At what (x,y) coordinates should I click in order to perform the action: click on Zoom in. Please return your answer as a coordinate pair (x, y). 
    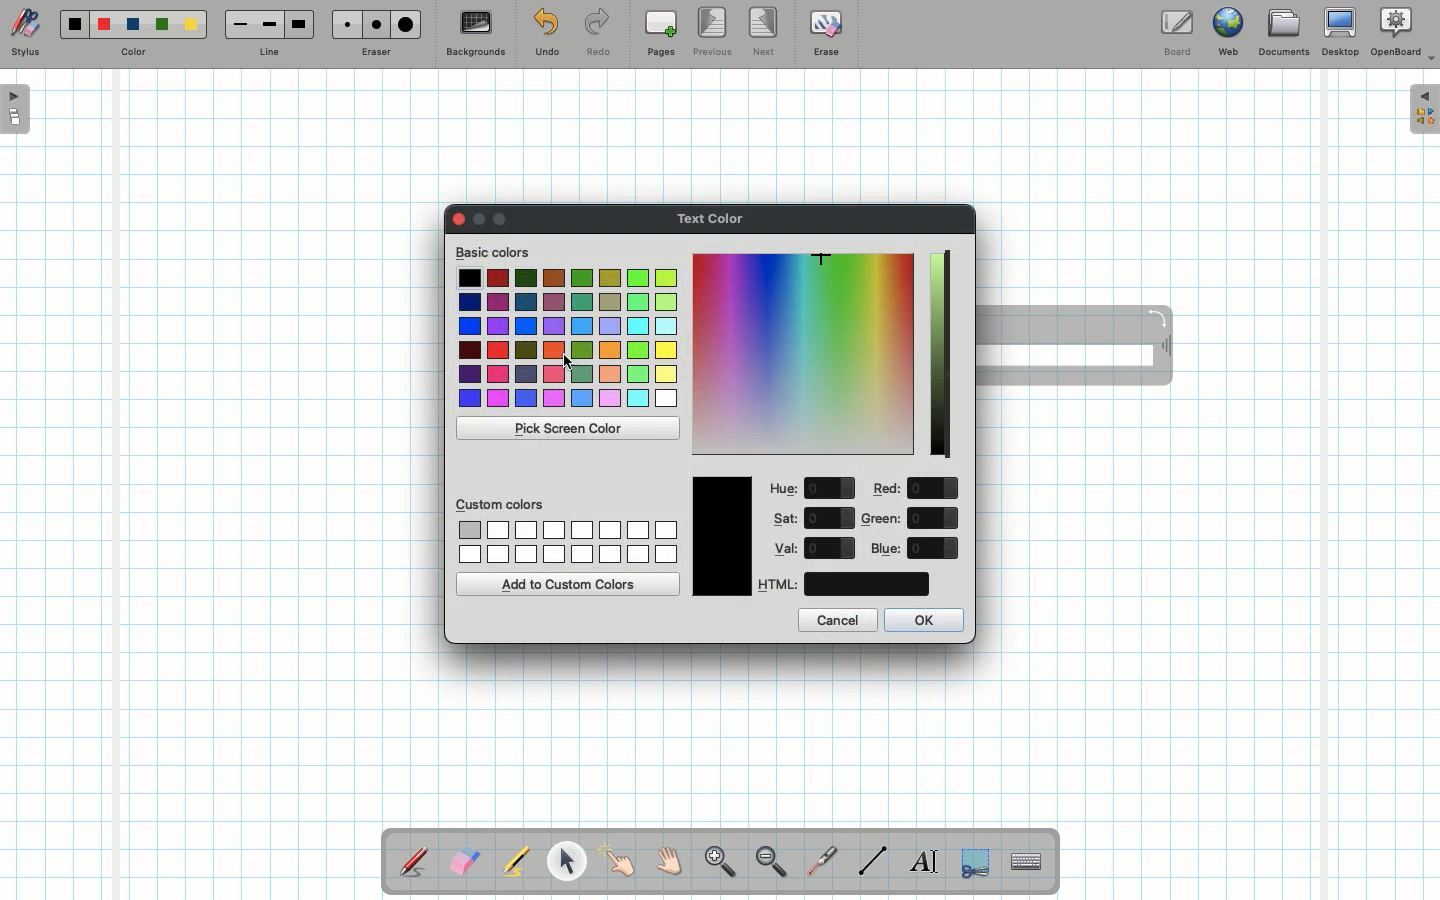
    Looking at the image, I should click on (715, 864).